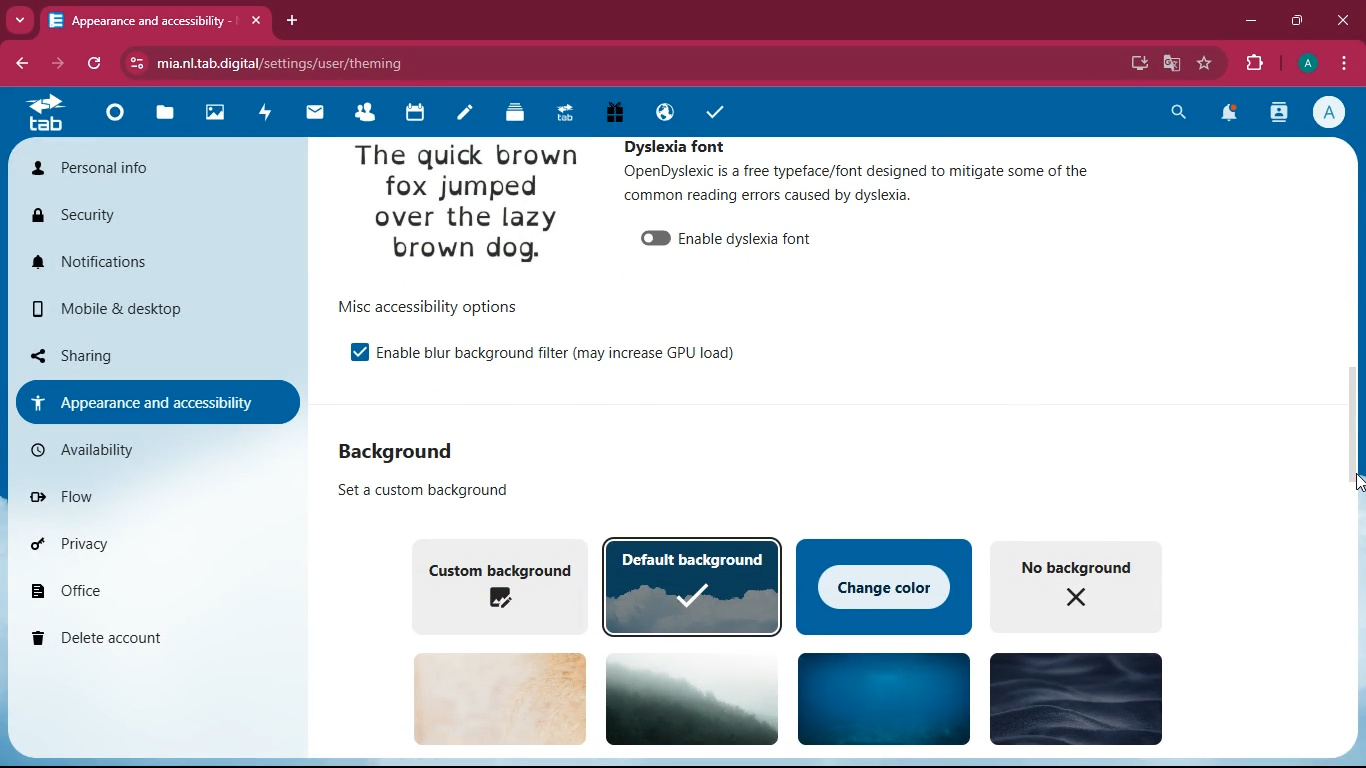  I want to click on notifications, so click(1228, 116).